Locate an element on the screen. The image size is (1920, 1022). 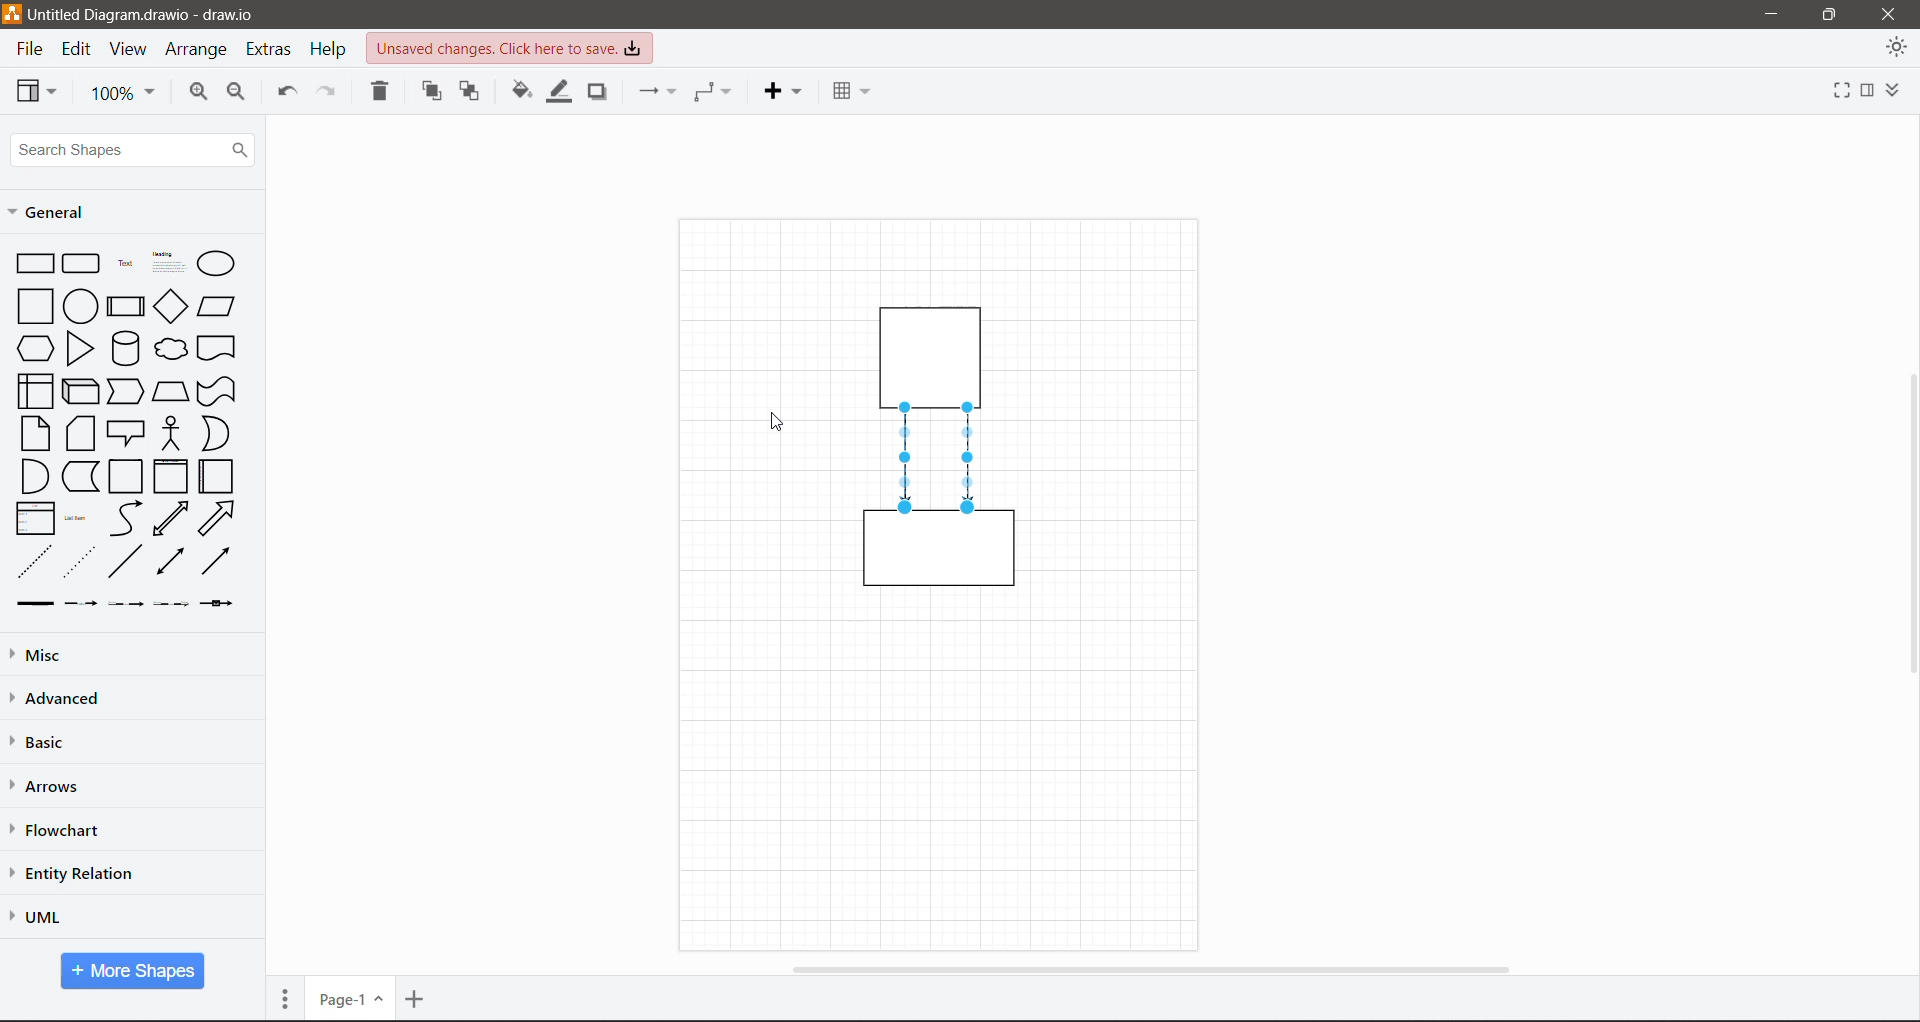
Format is located at coordinates (1867, 87).